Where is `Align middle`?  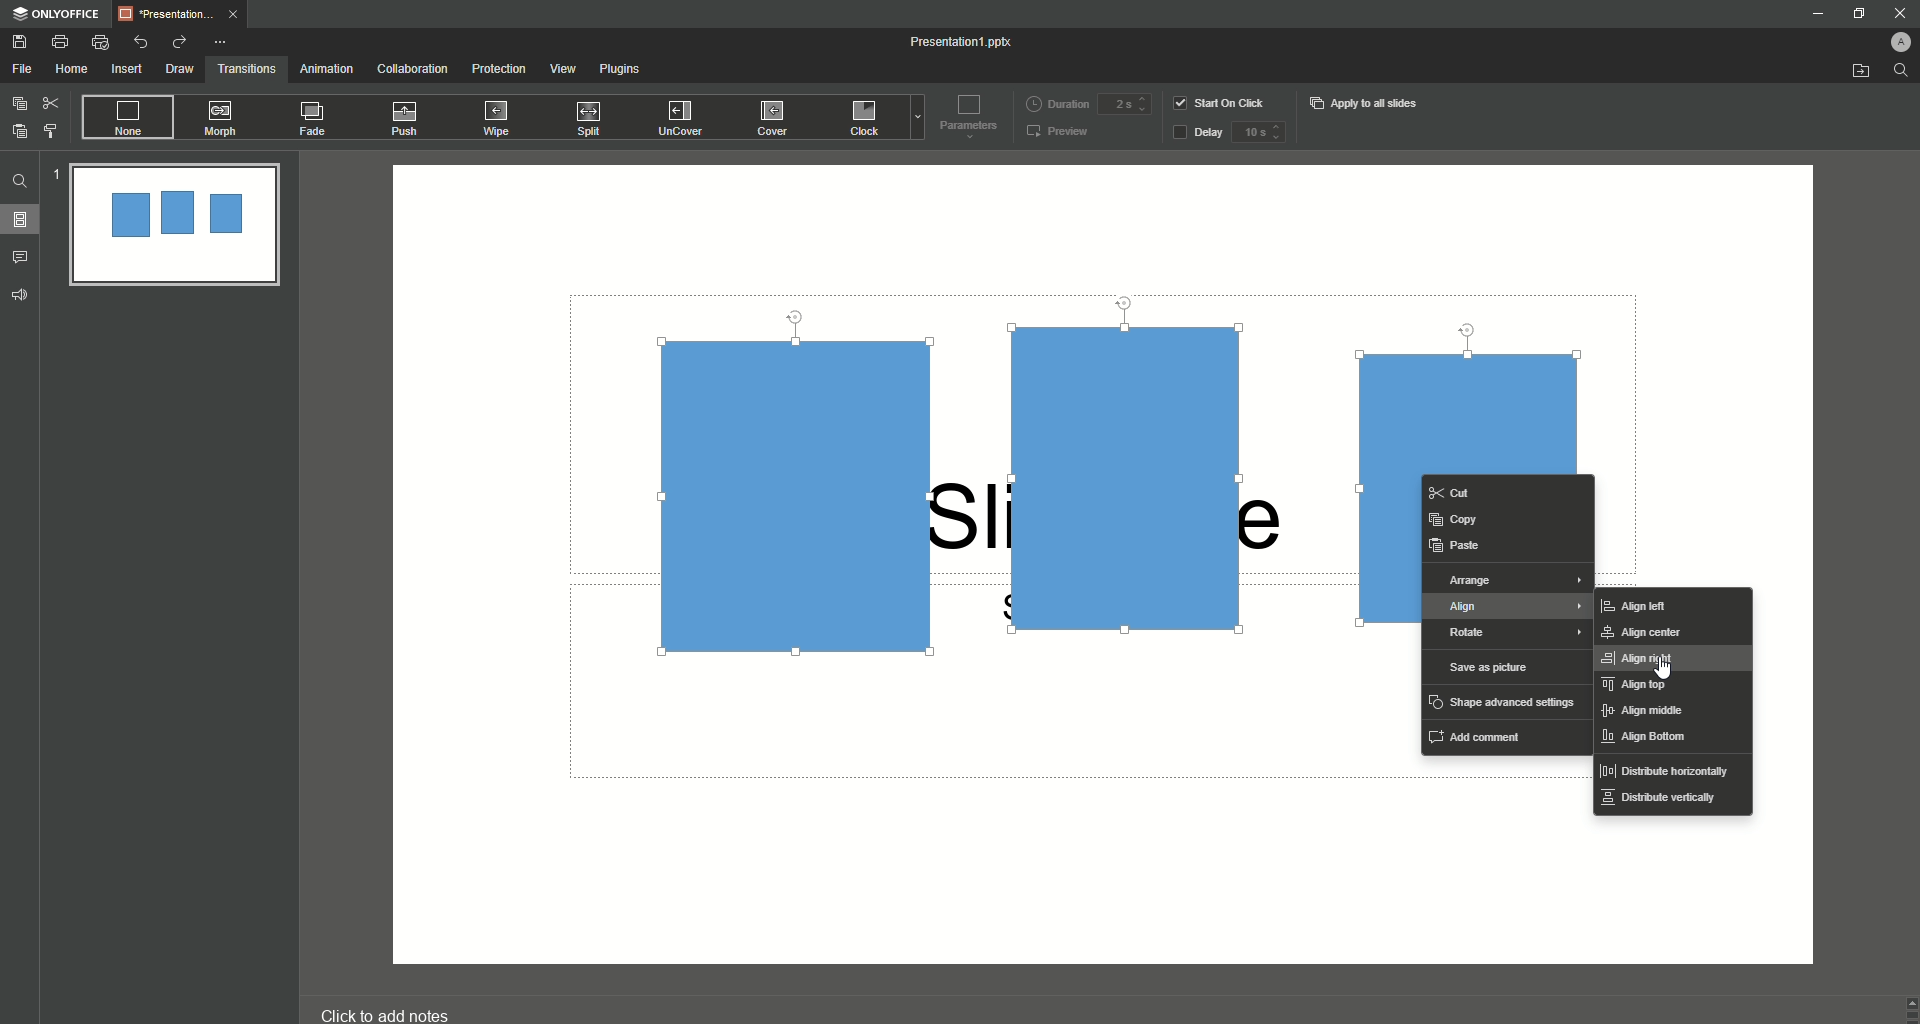 Align middle is located at coordinates (1642, 713).